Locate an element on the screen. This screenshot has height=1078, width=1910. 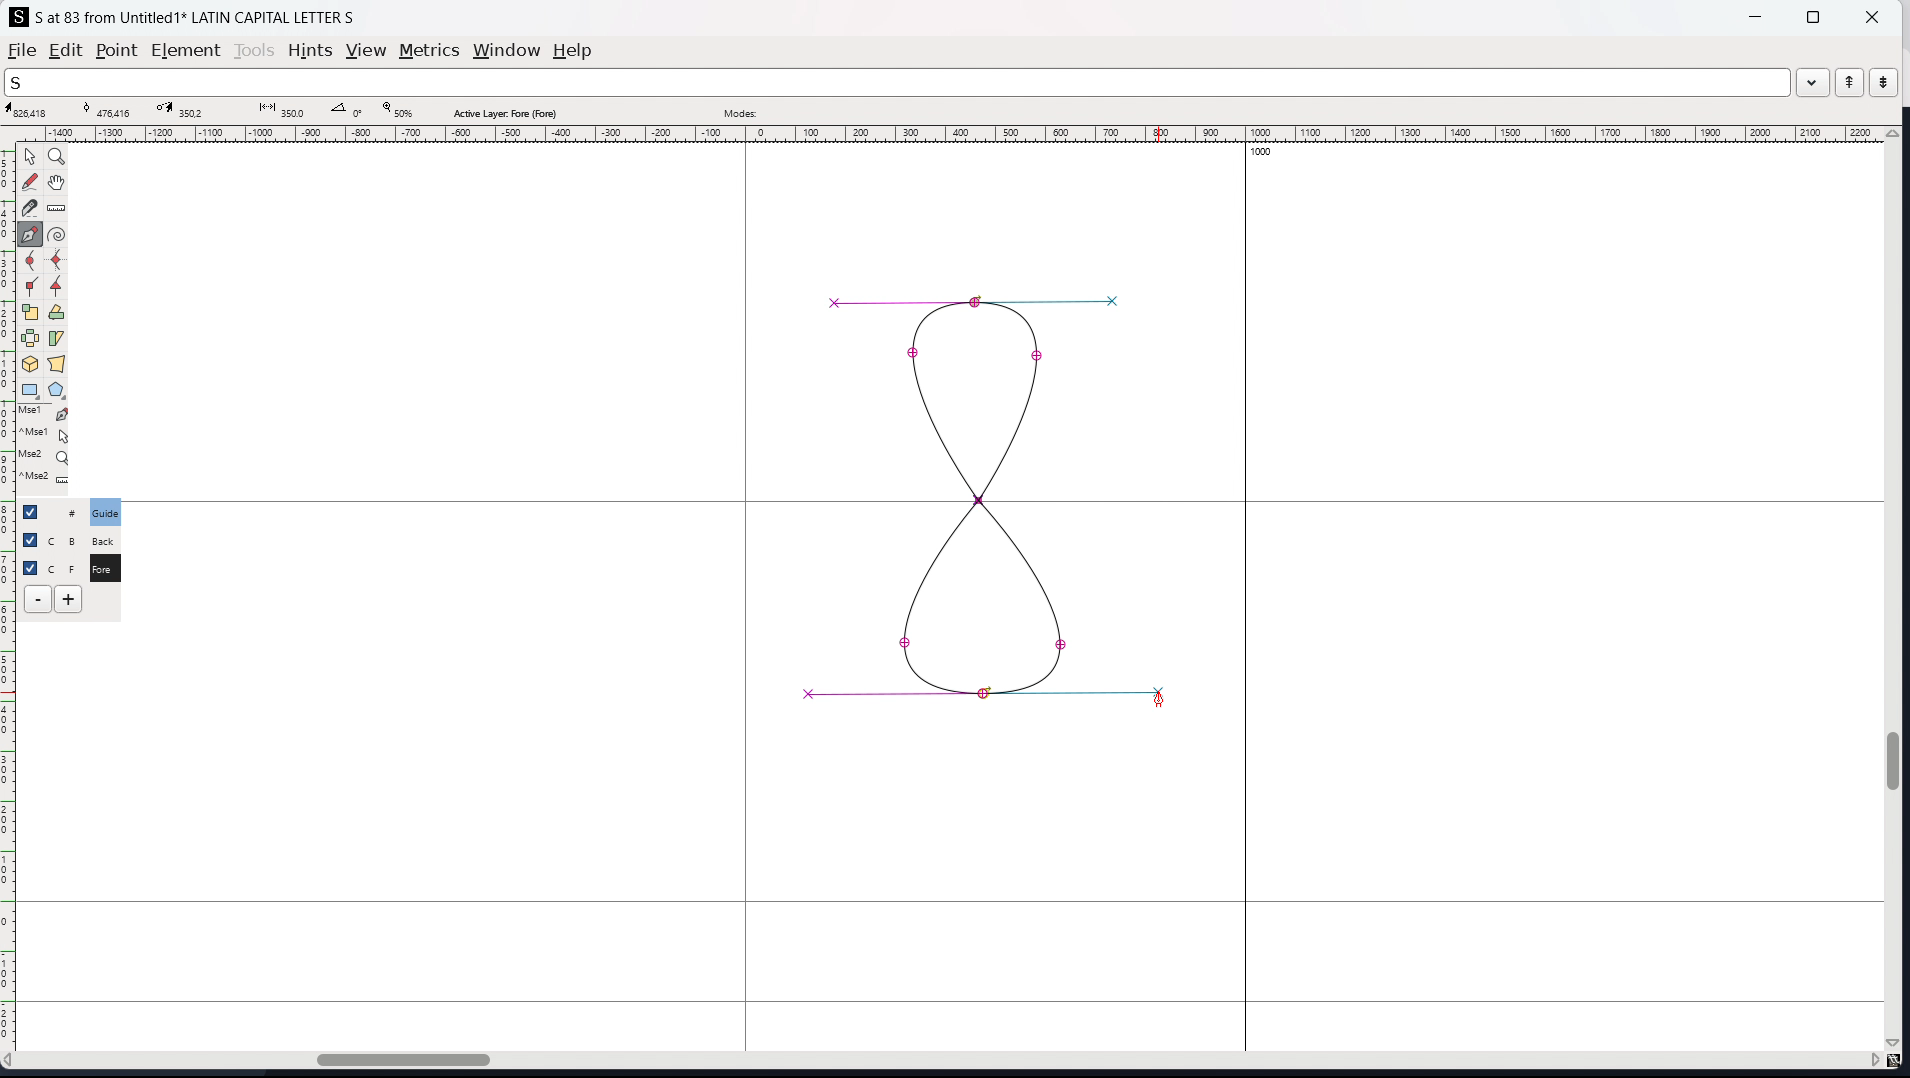
draw a freehand curve is located at coordinates (30, 182).